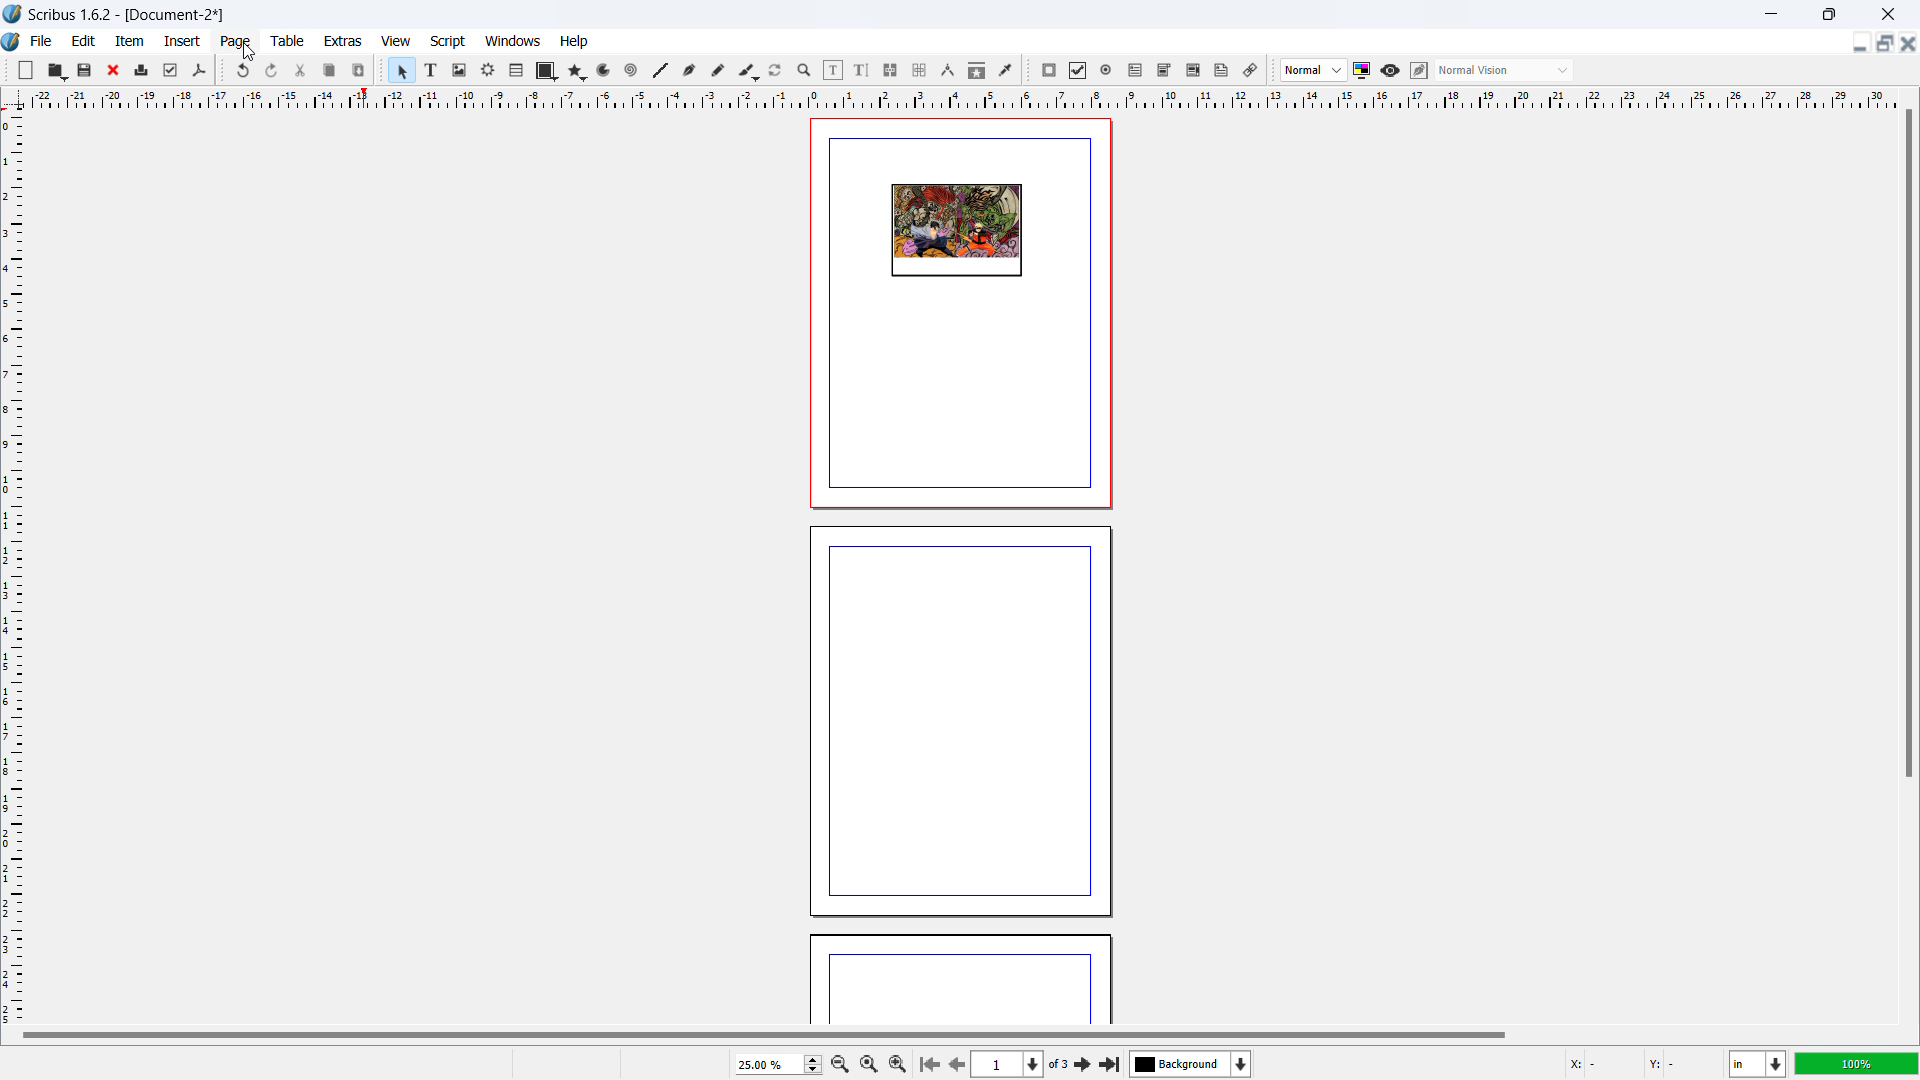 The width and height of the screenshot is (1920, 1080). I want to click on pdf push button, so click(1049, 70).